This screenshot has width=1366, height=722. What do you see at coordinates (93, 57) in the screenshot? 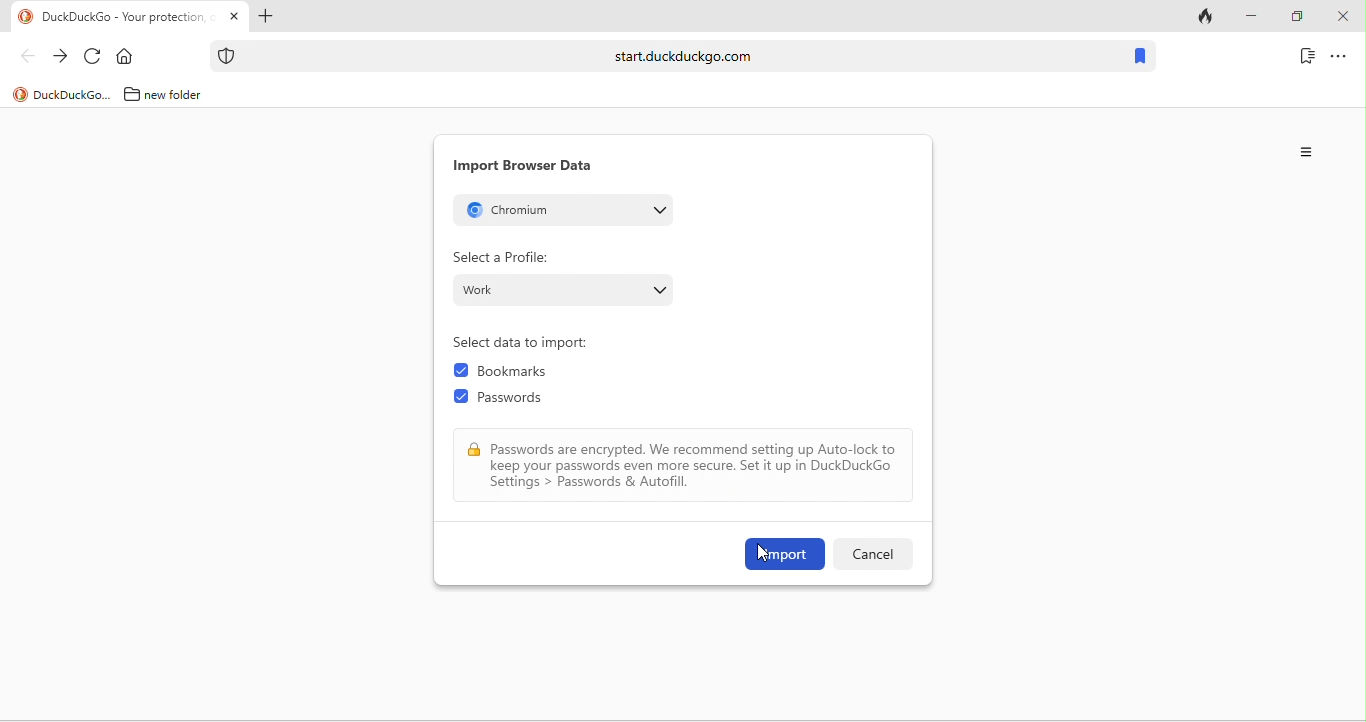
I see `reload` at bounding box center [93, 57].